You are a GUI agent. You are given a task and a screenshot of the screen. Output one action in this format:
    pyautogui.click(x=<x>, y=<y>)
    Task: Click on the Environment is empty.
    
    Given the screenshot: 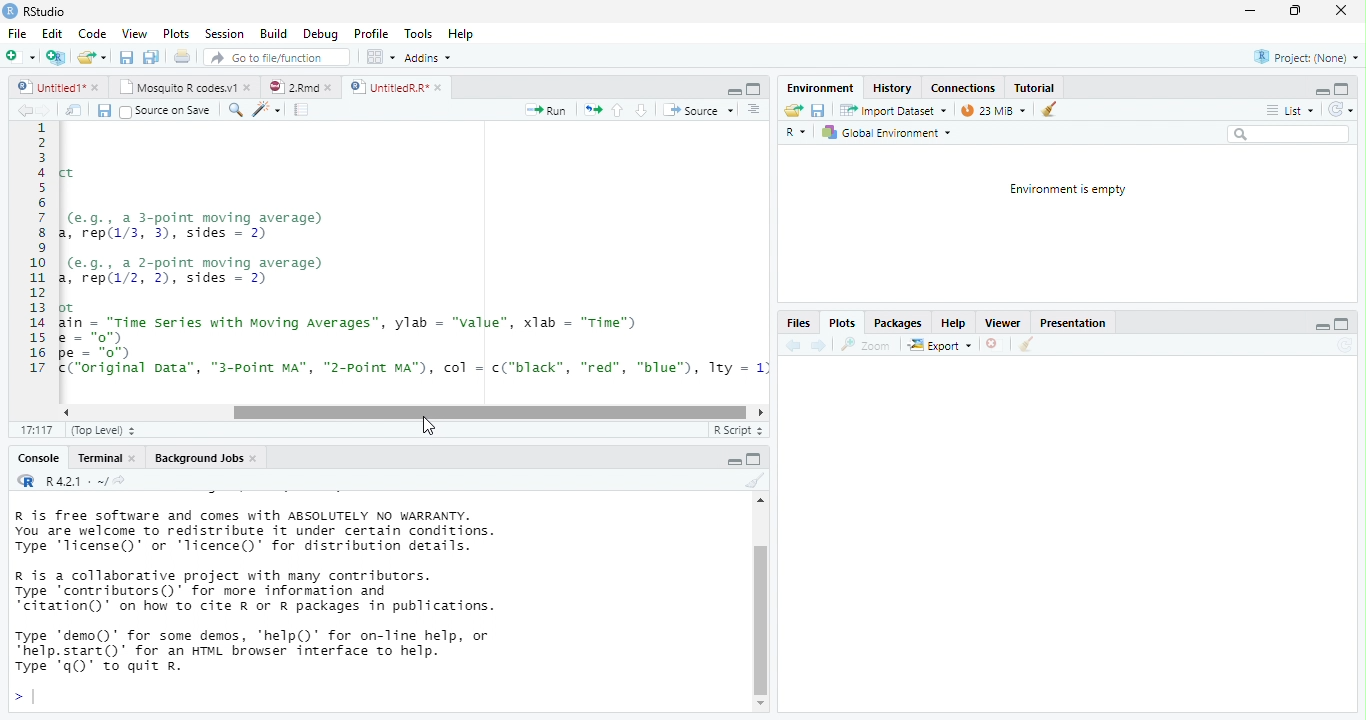 What is the action you would take?
    pyautogui.click(x=1067, y=190)
    